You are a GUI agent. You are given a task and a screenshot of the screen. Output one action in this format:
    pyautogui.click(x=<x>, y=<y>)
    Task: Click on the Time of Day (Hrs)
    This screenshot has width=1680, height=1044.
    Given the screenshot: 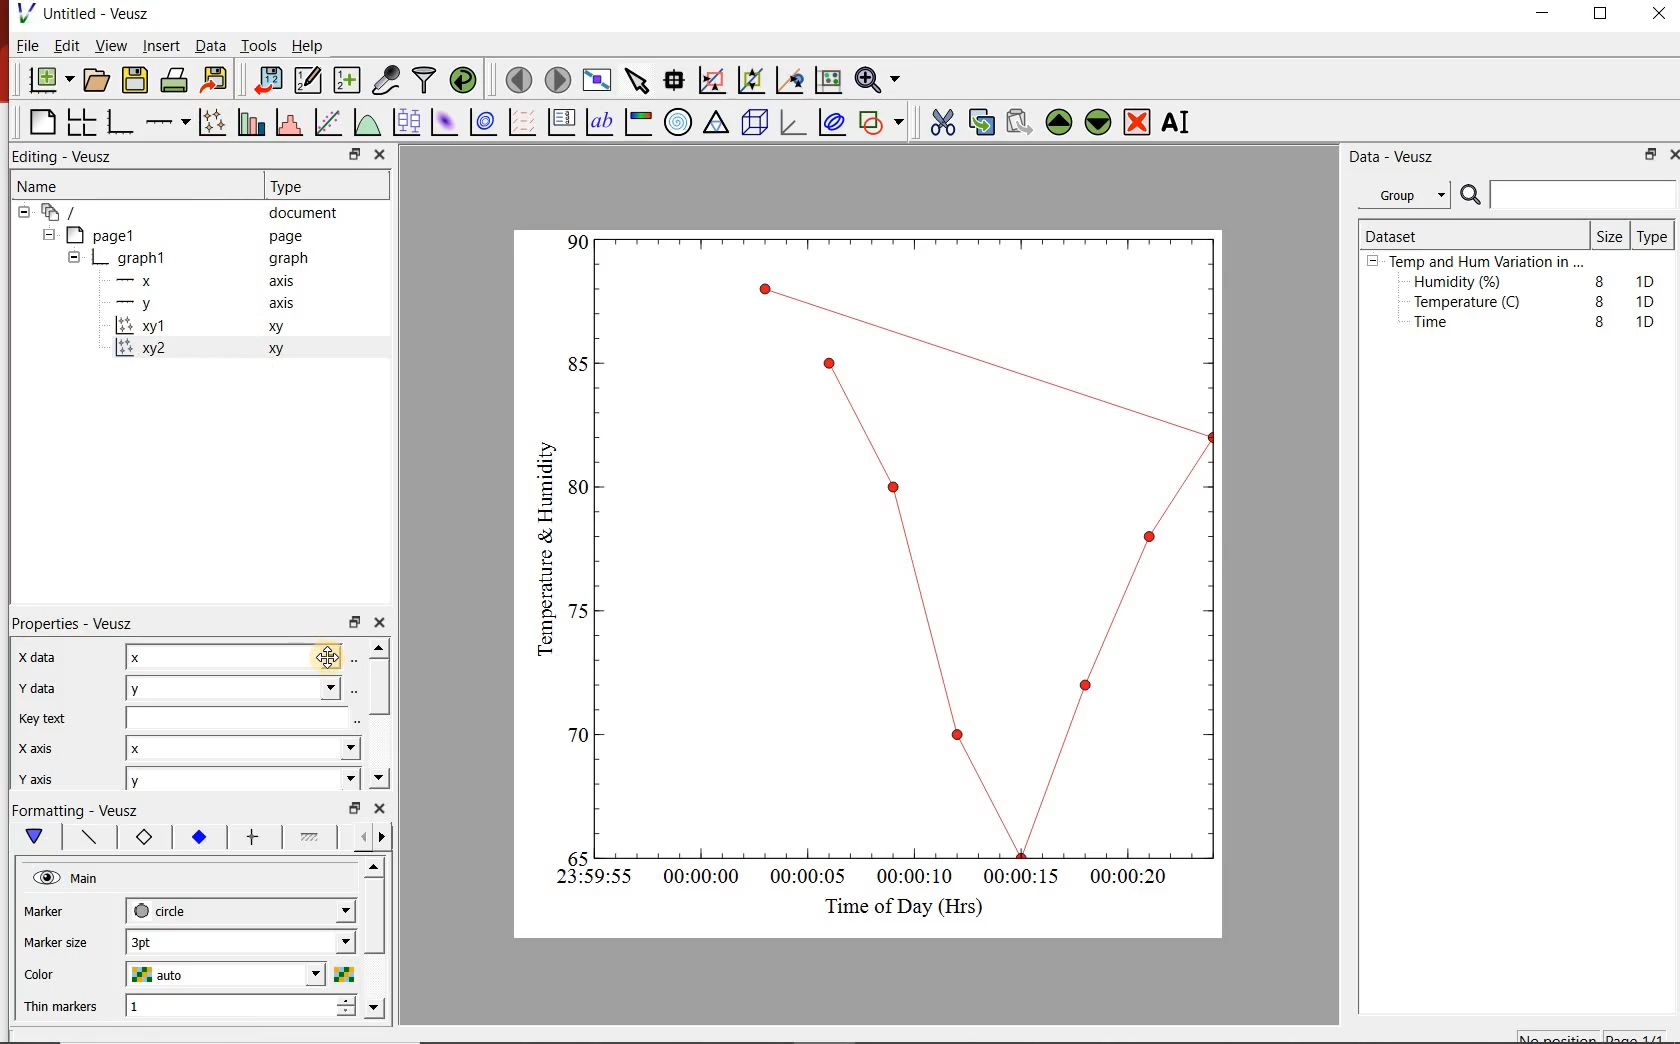 What is the action you would take?
    pyautogui.click(x=896, y=906)
    